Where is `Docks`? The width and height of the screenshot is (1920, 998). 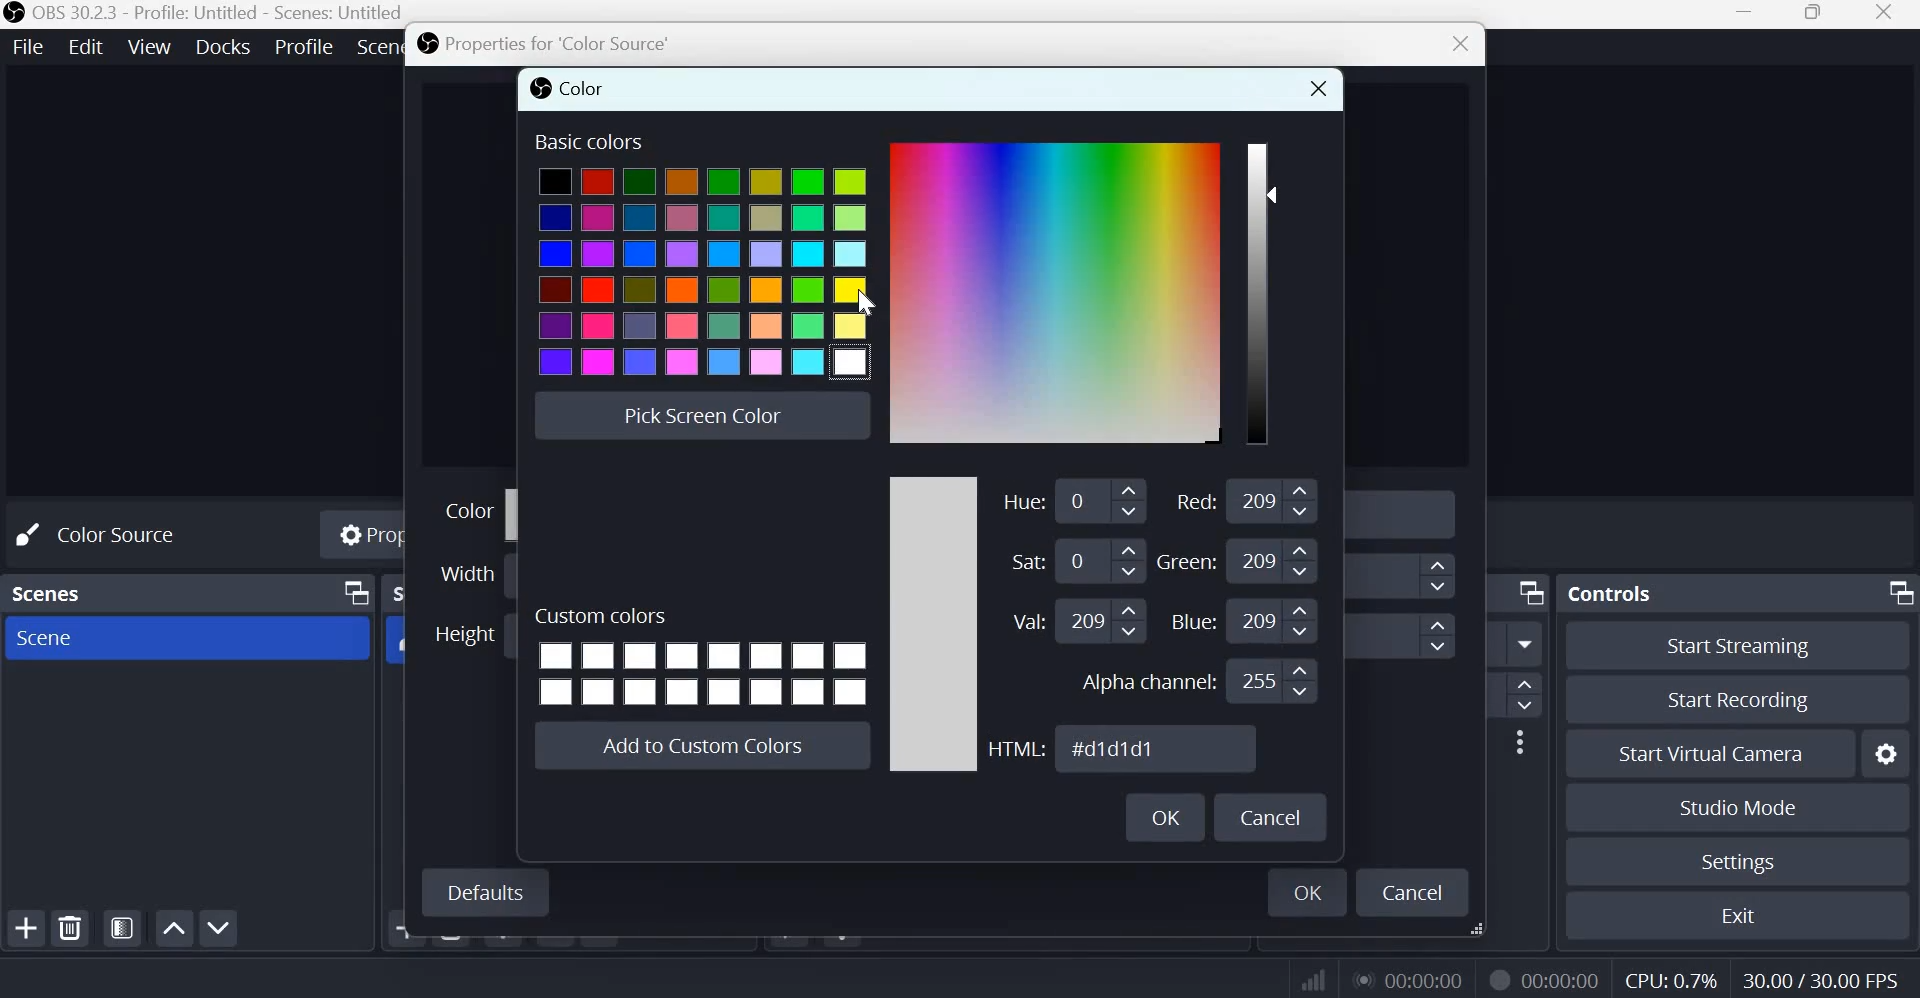 Docks is located at coordinates (223, 46).